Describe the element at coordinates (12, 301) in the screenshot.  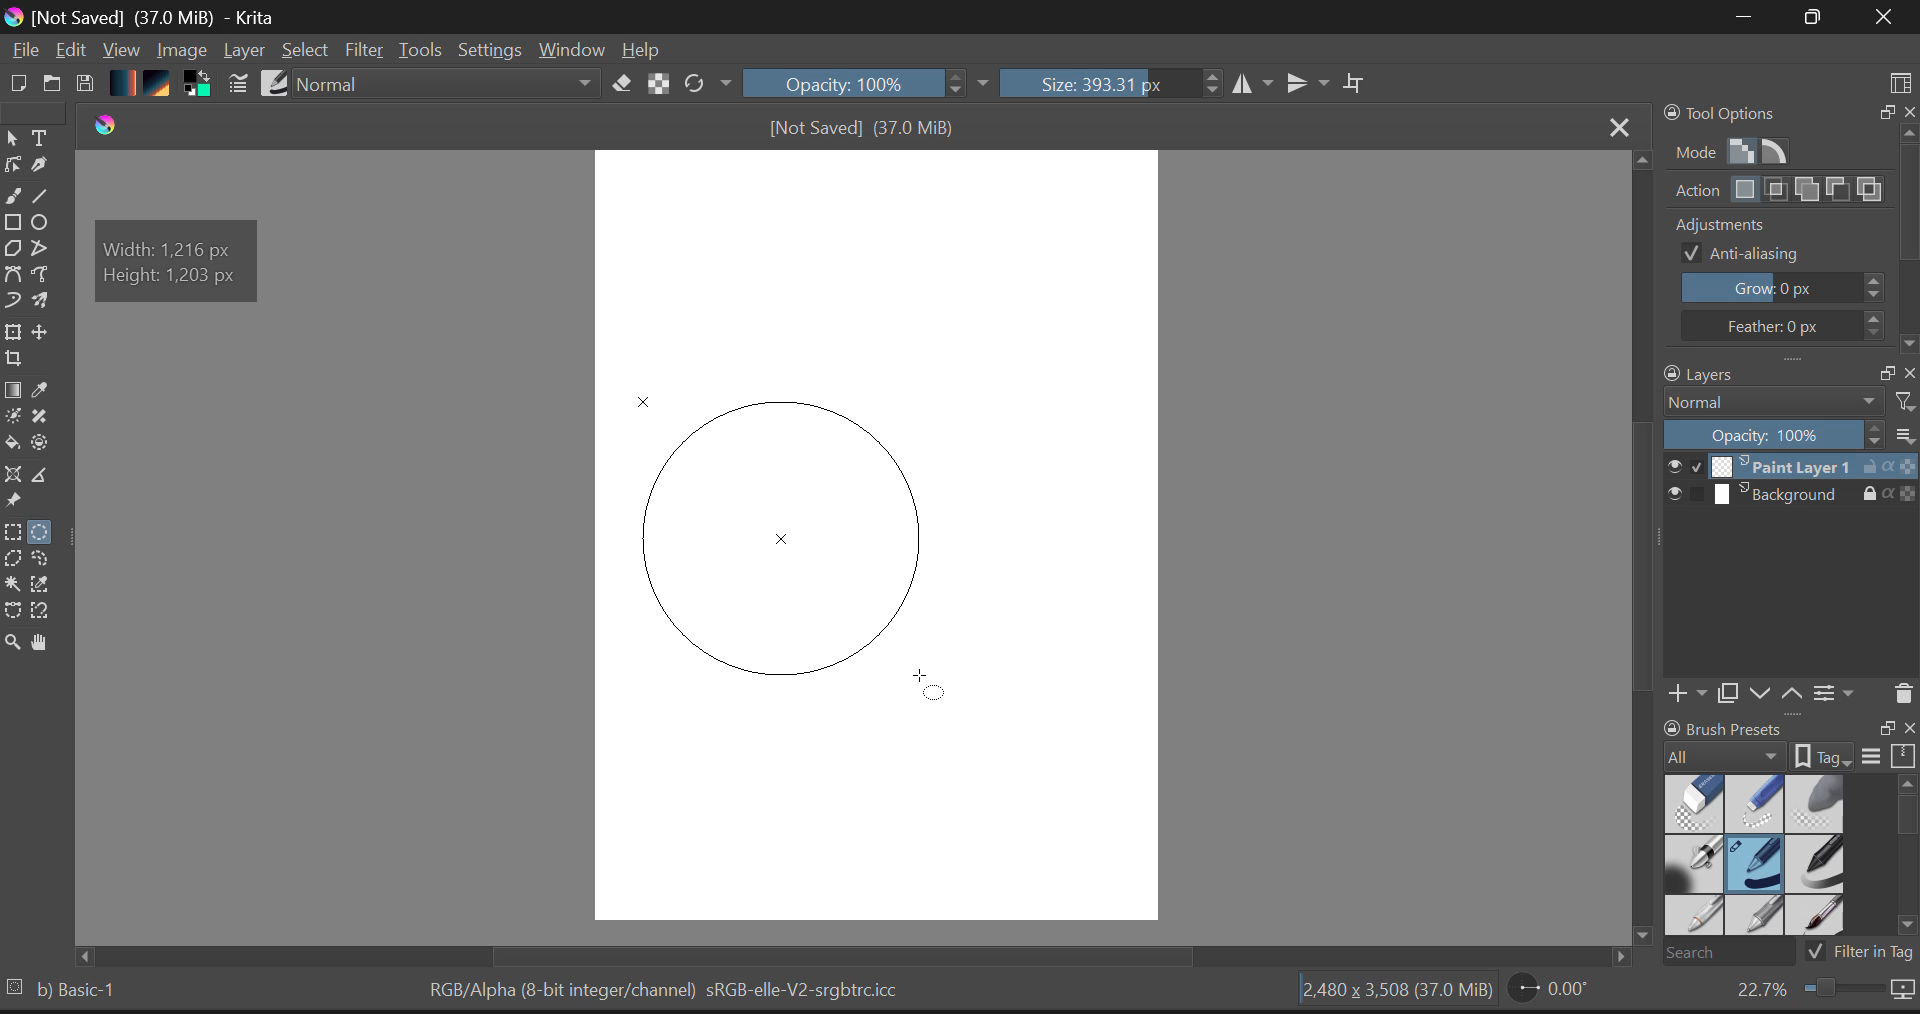
I see `Dynamic Brush Tool` at that location.